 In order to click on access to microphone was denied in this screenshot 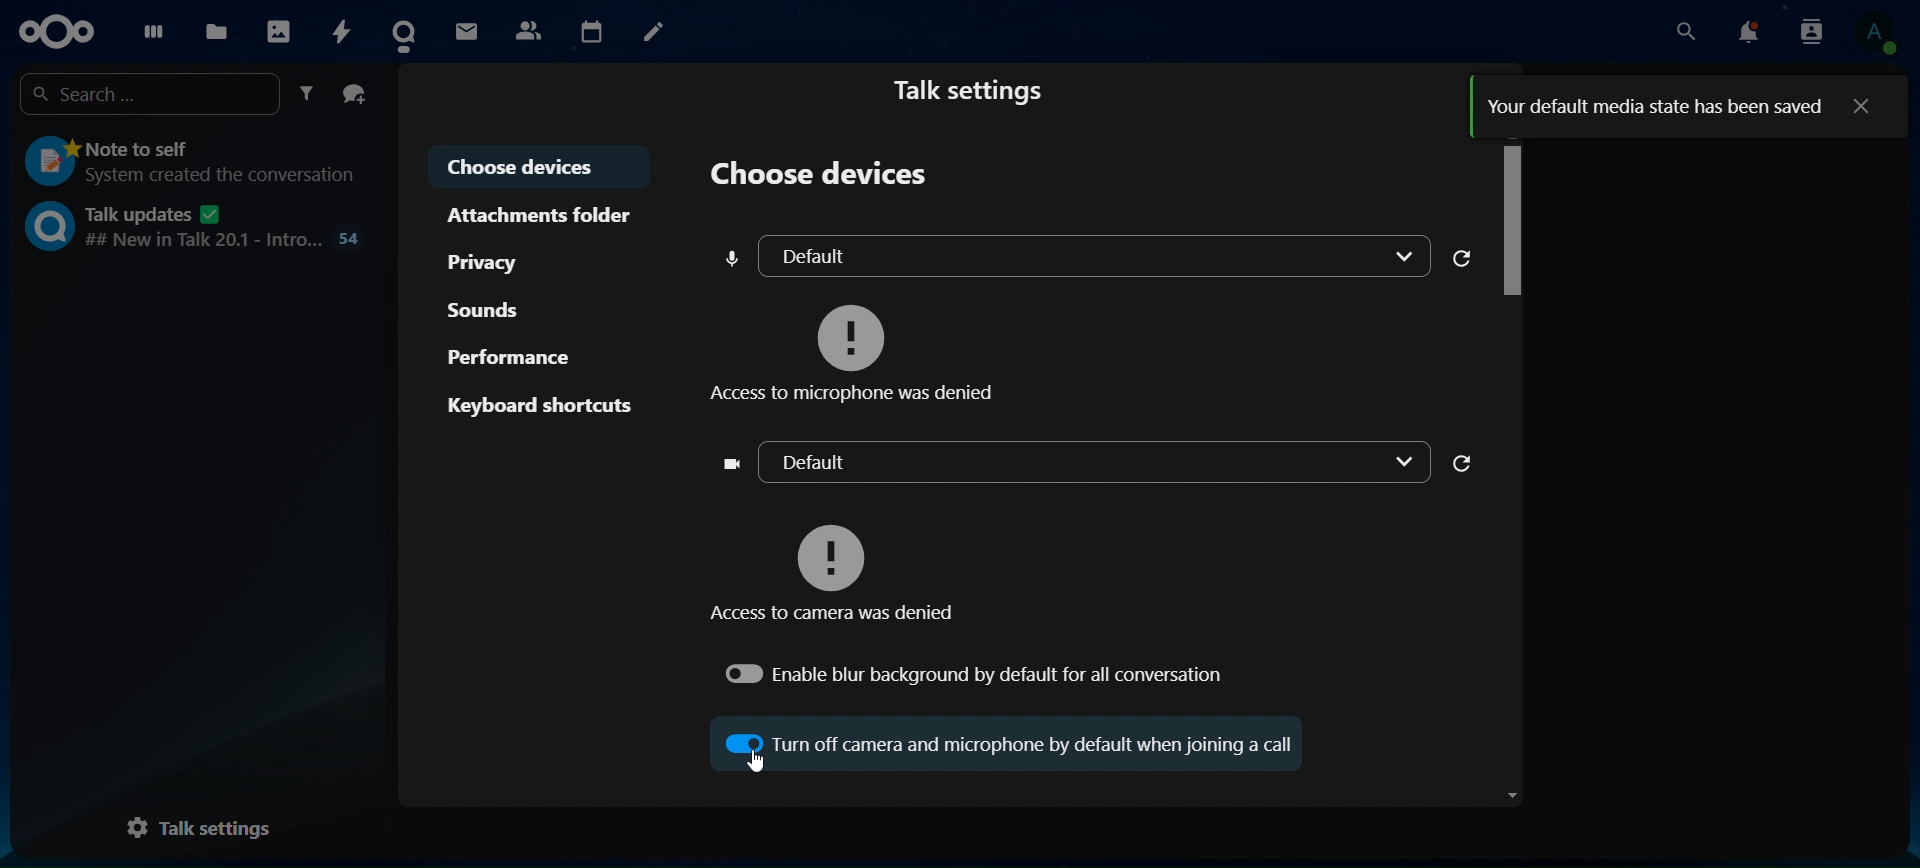, I will do `click(866, 346)`.